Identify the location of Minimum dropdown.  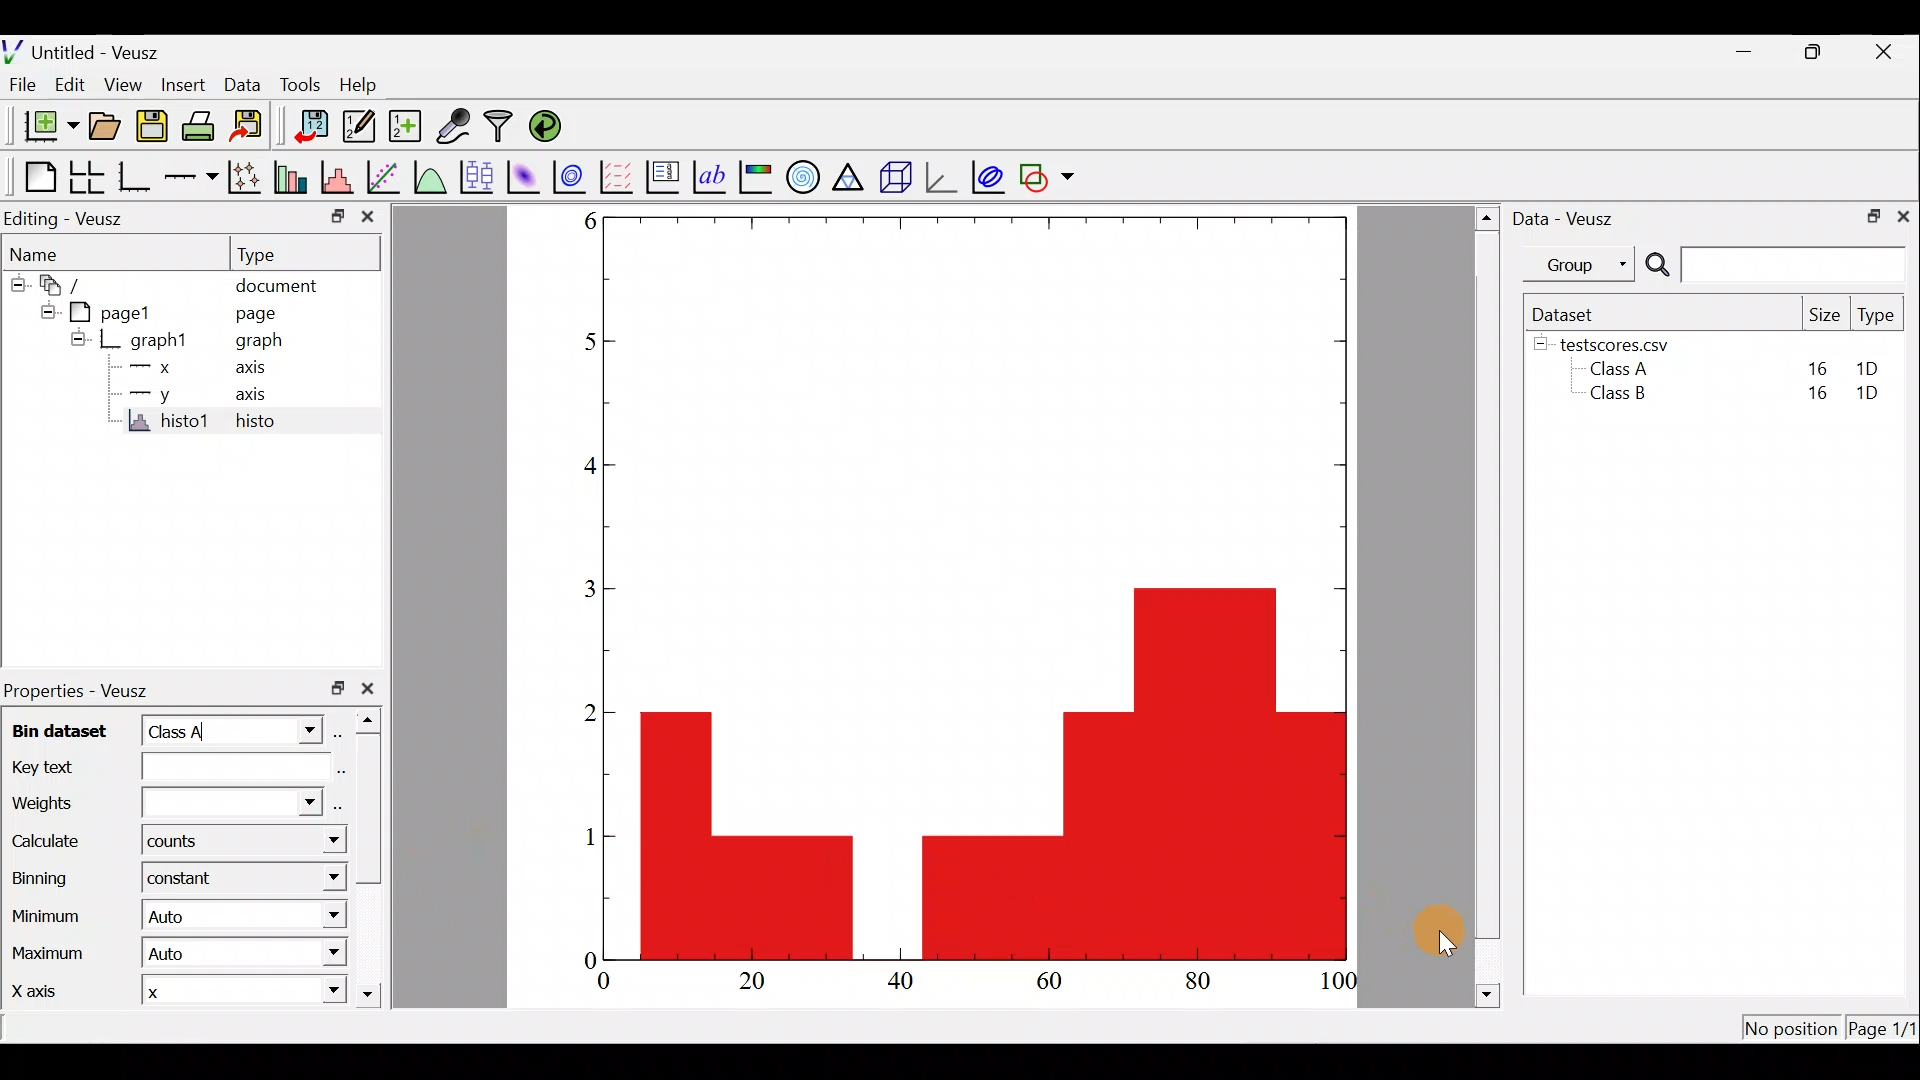
(319, 915).